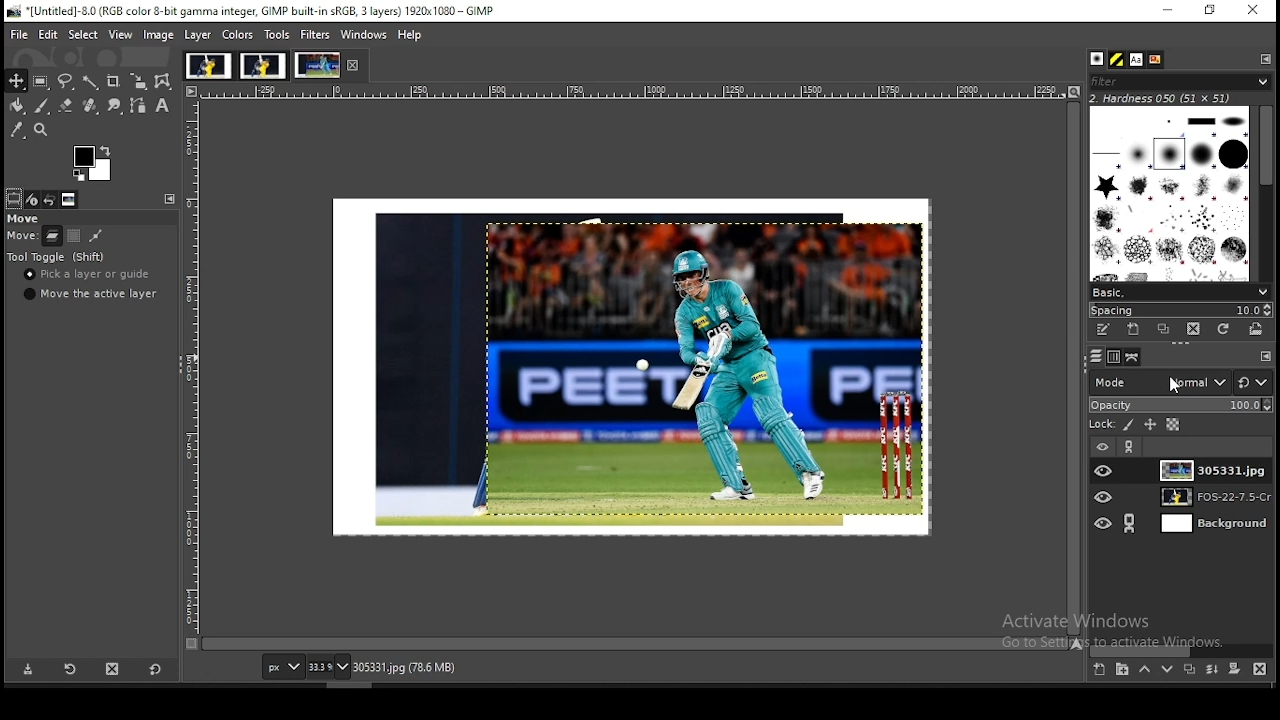 The image size is (1280, 720). Describe the element at coordinates (15, 35) in the screenshot. I see `file` at that location.